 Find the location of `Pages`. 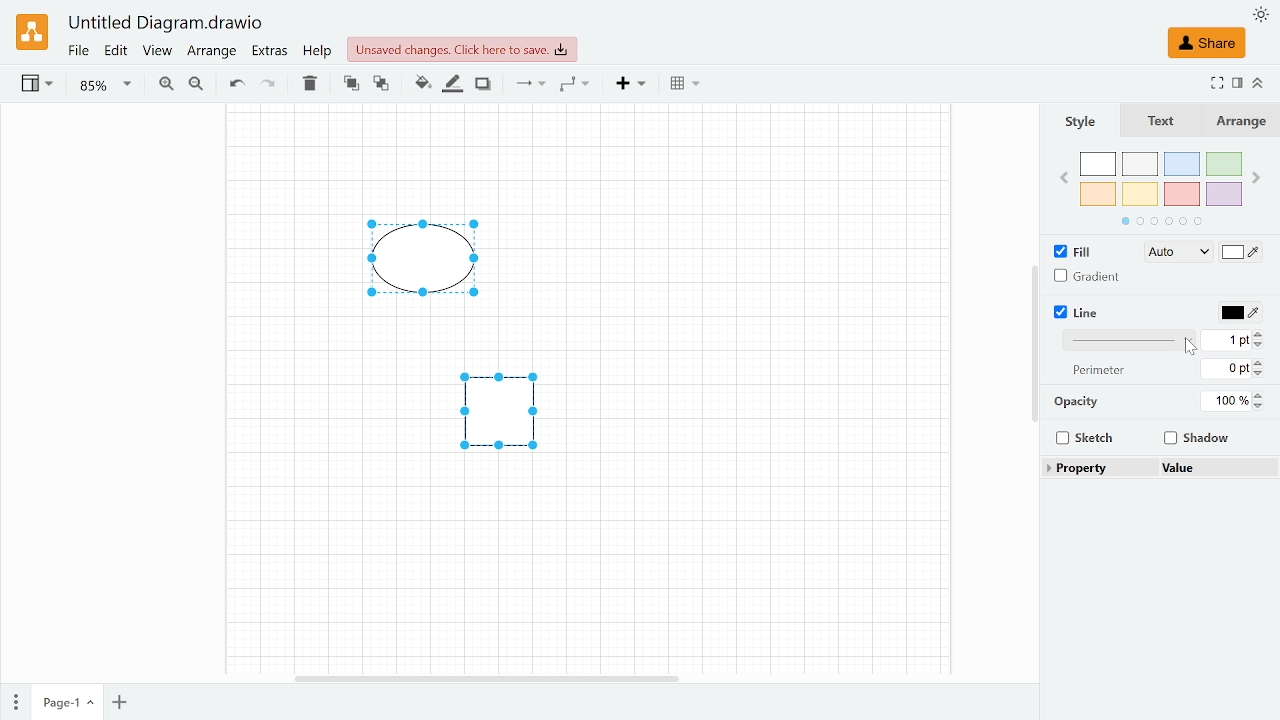

Pages is located at coordinates (14, 700).